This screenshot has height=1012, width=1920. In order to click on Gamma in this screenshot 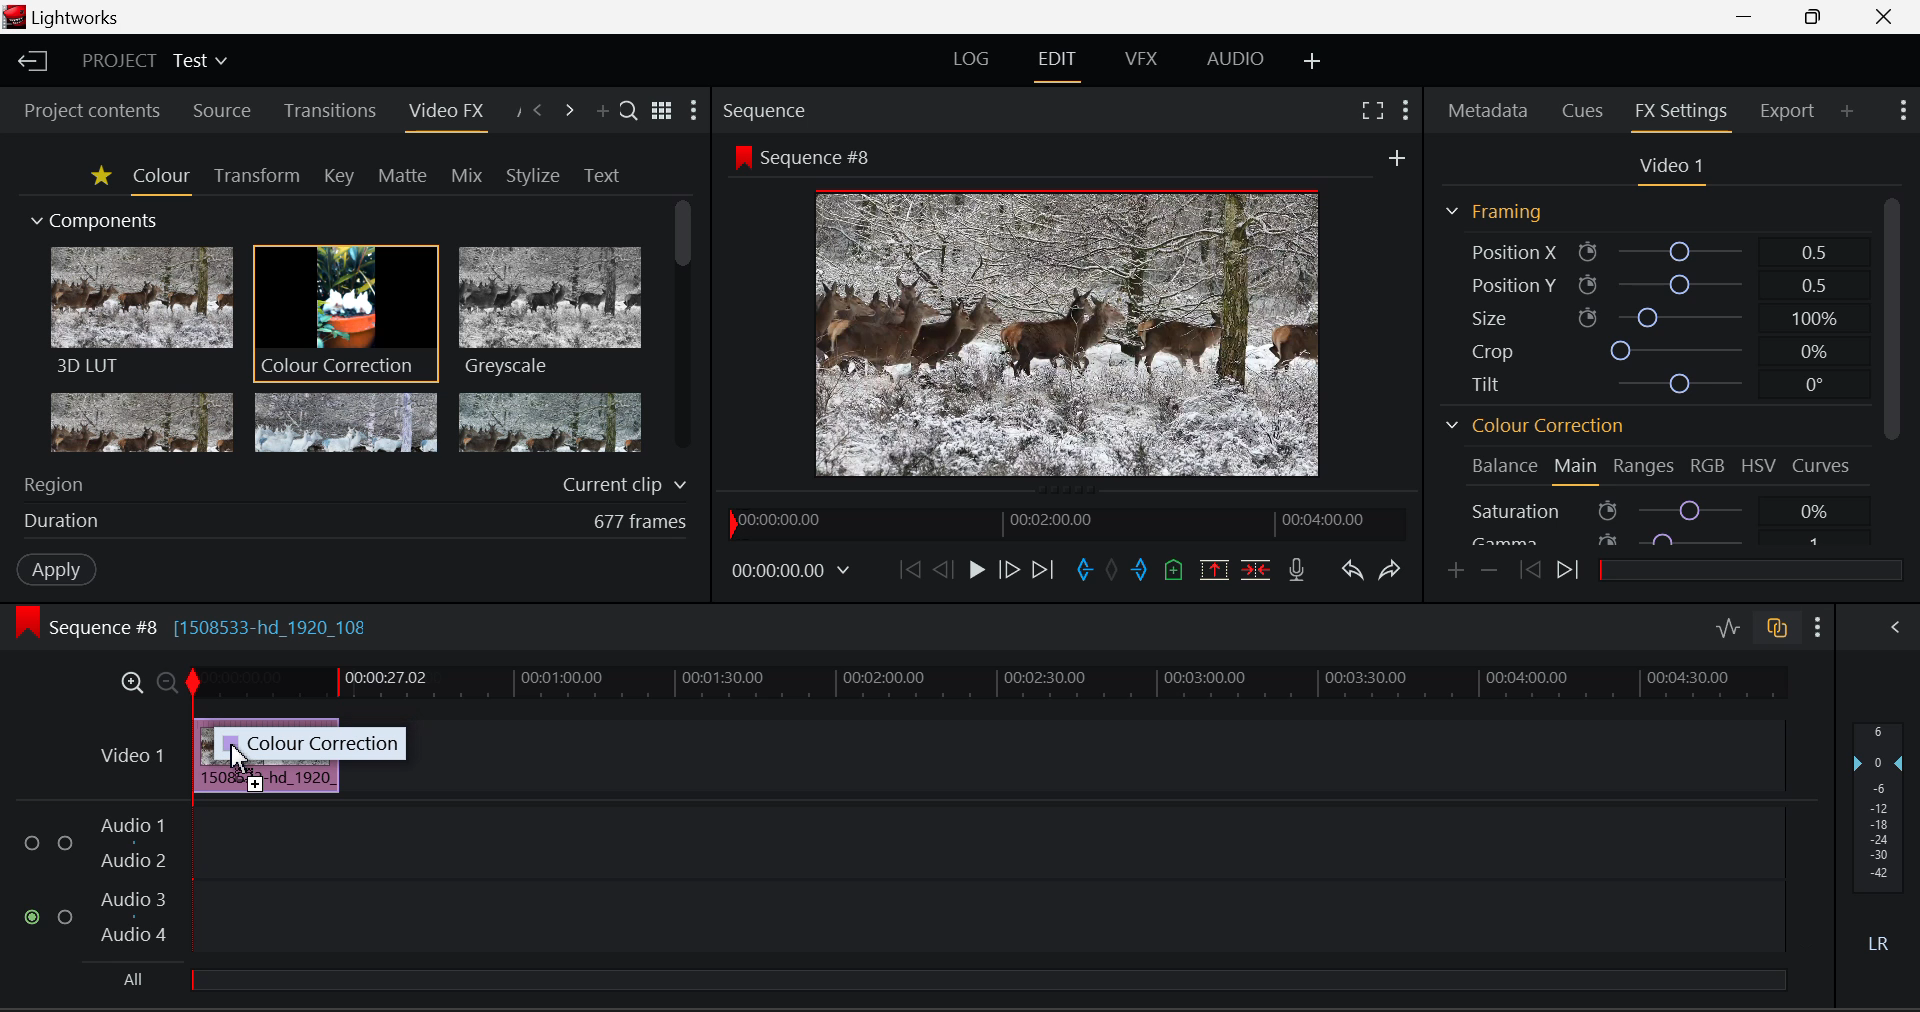, I will do `click(1648, 539)`.